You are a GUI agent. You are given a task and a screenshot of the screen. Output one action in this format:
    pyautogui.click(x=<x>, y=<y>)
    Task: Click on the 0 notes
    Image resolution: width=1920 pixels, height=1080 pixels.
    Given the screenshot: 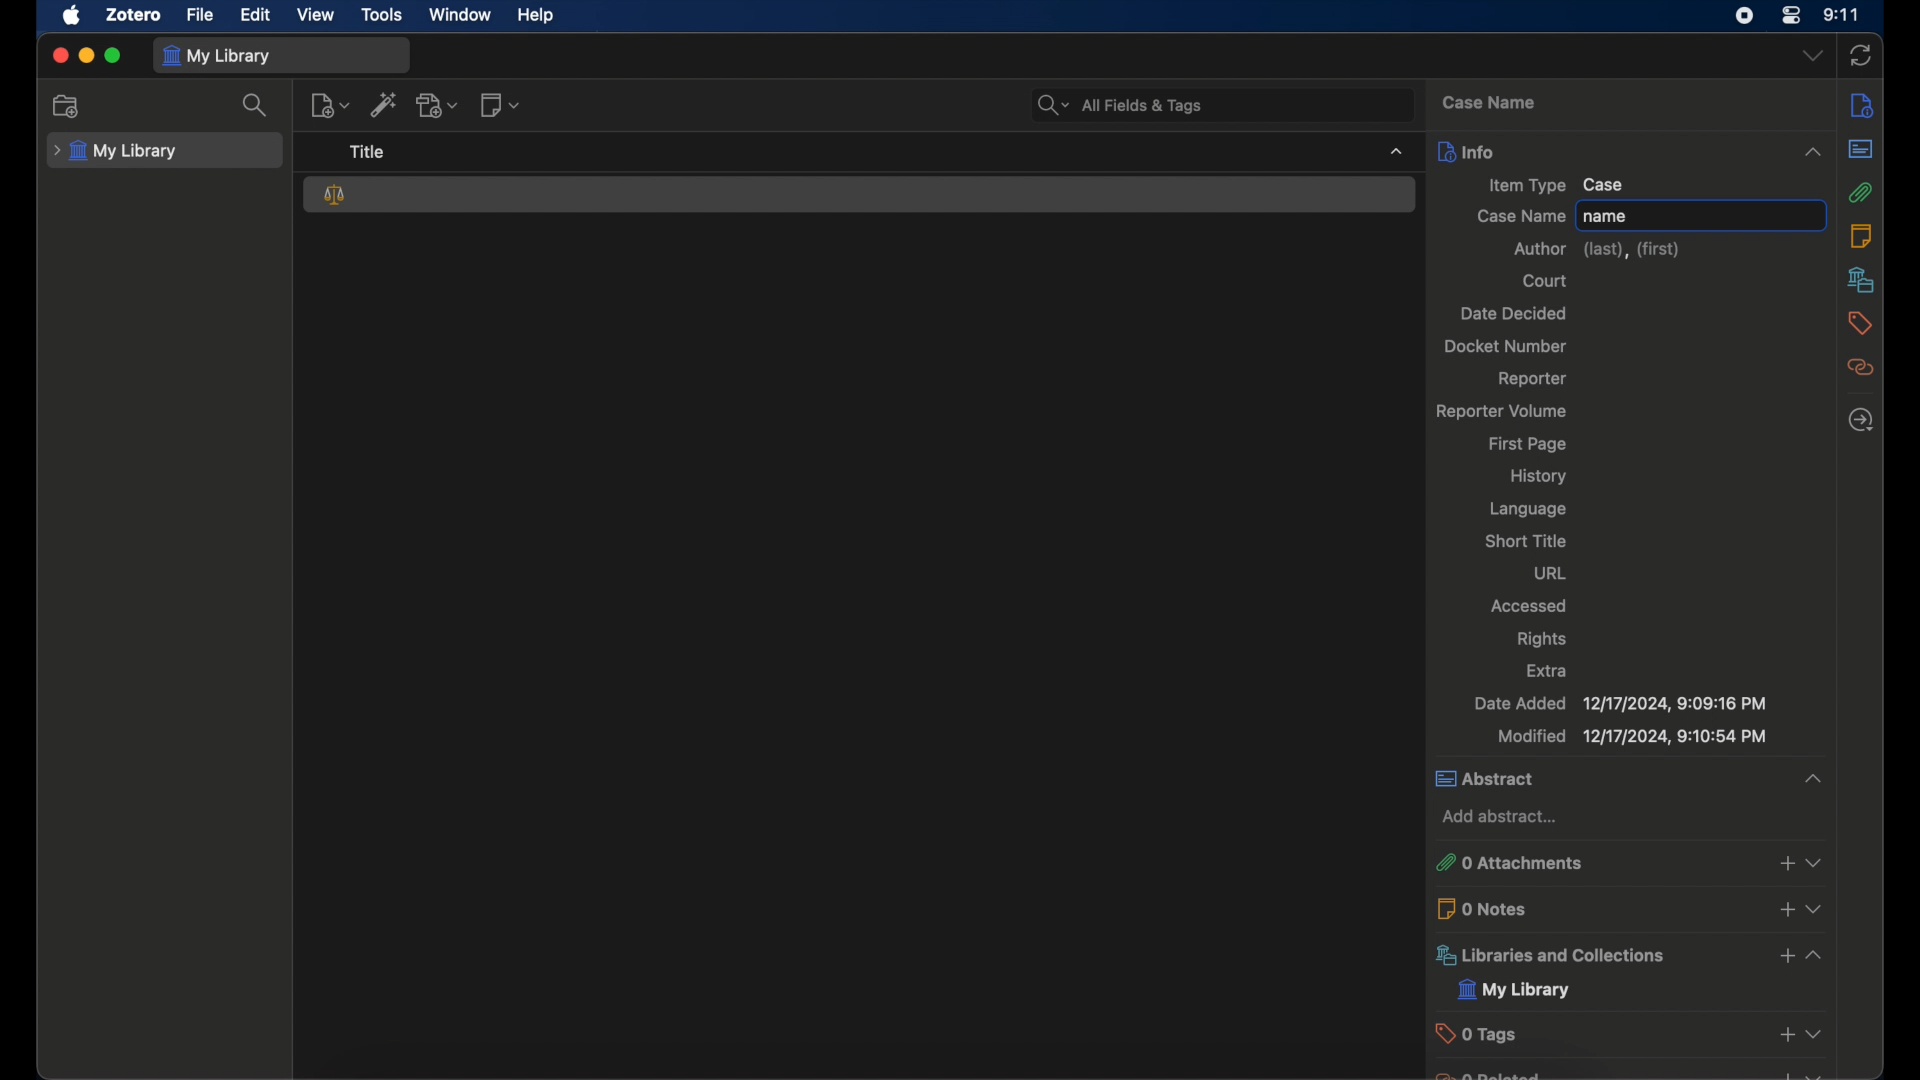 What is the action you would take?
    pyautogui.click(x=1628, y=910)
    